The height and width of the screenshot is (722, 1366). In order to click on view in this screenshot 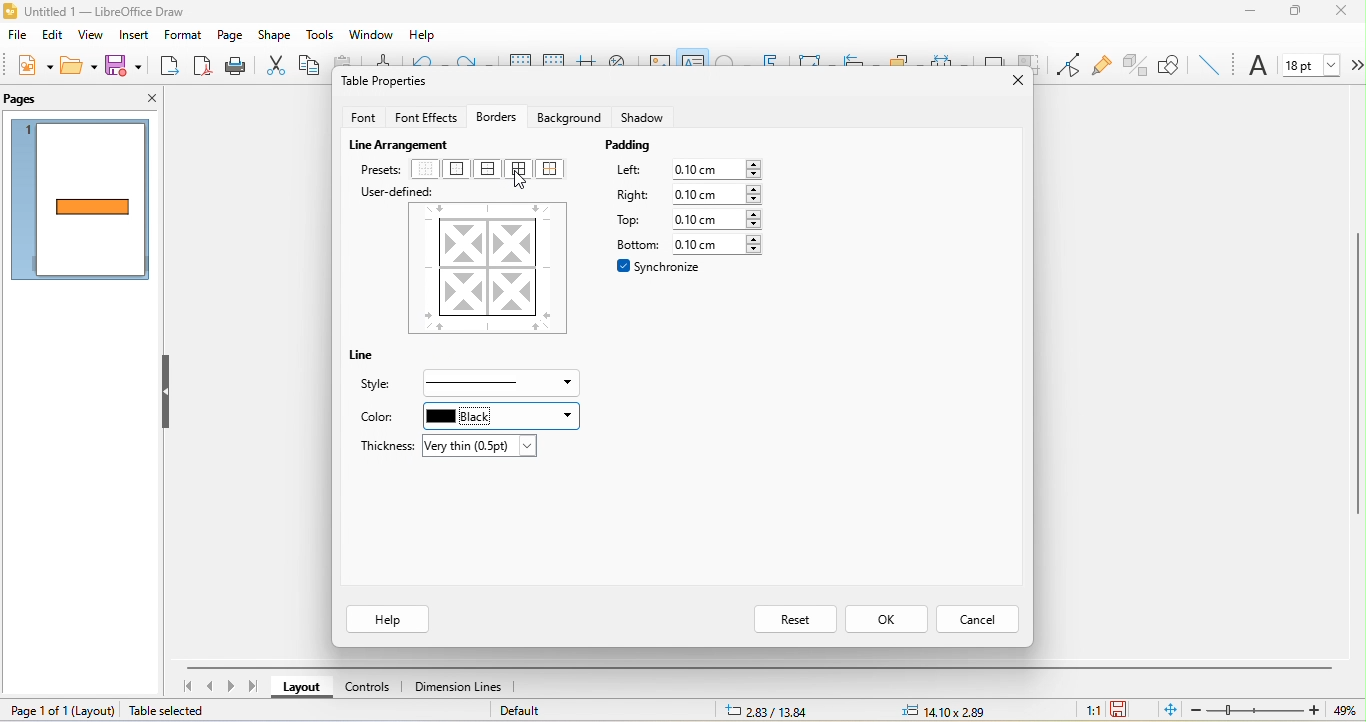, I will do `click(89, 37)`.